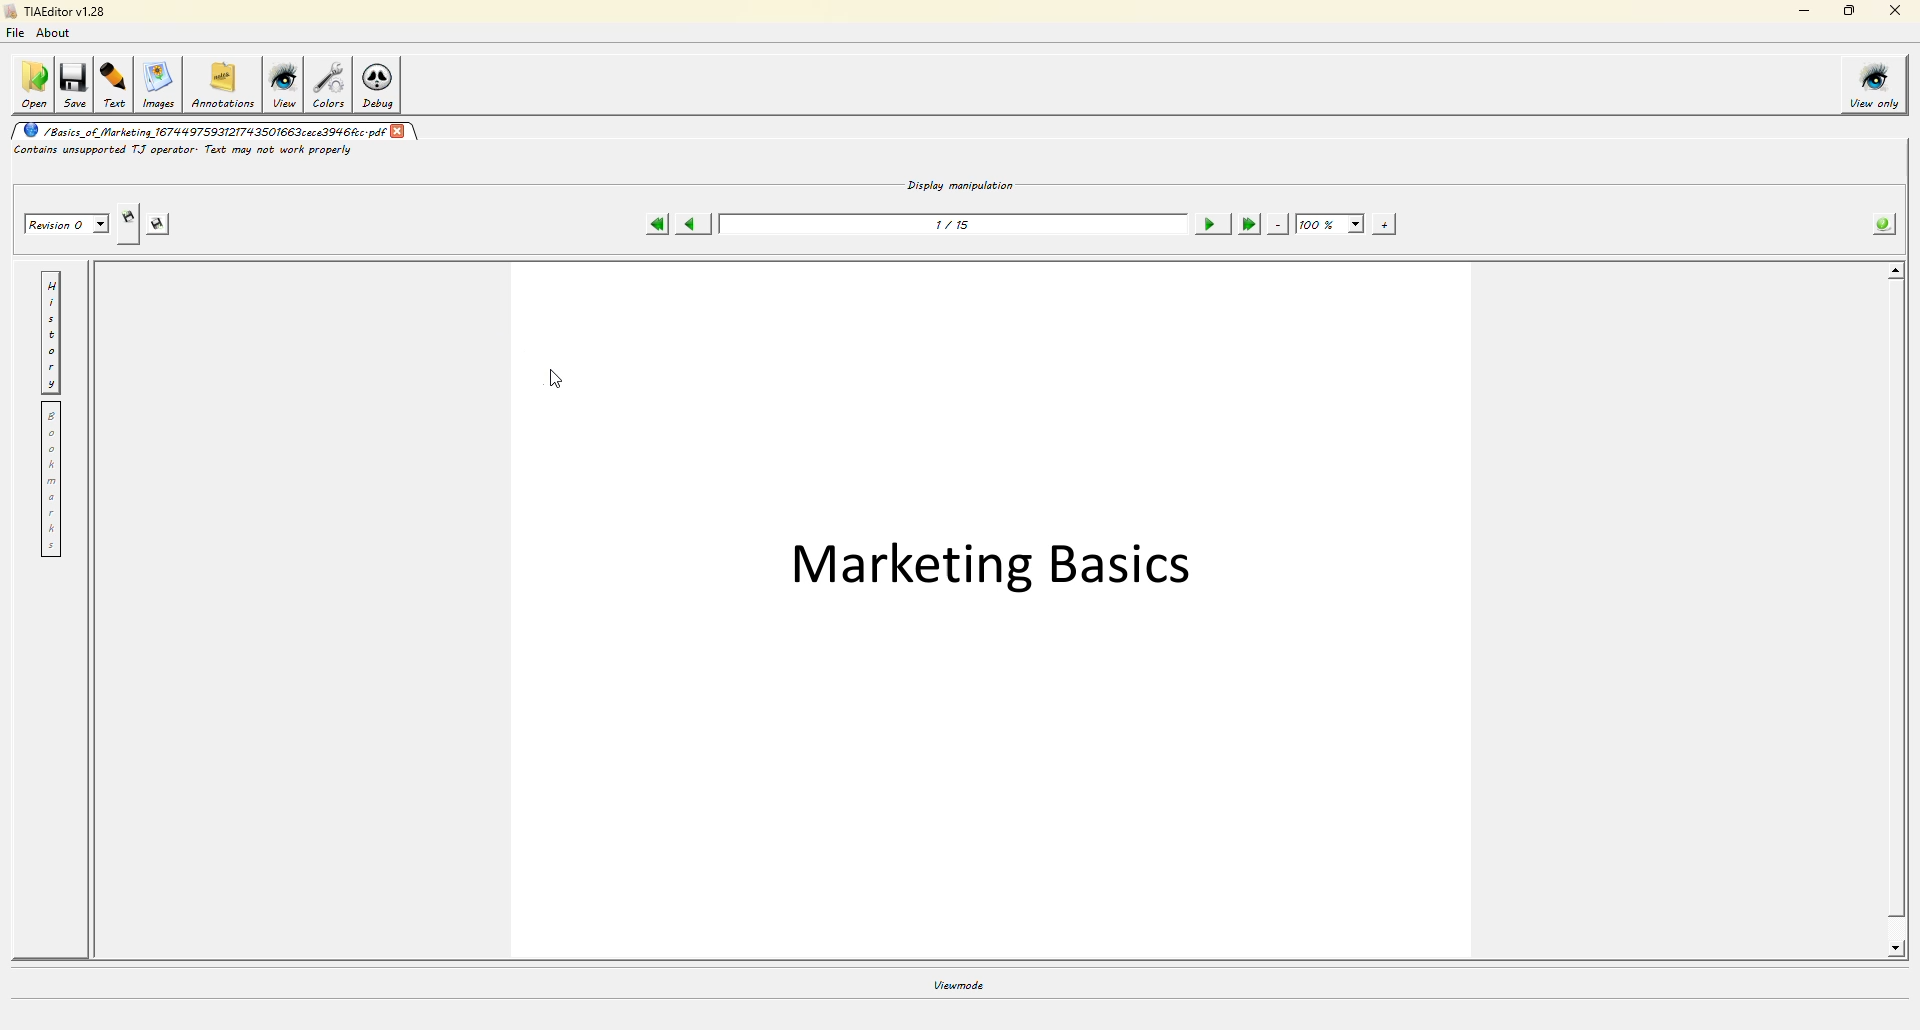  I want to click on open, so click(32, 86).